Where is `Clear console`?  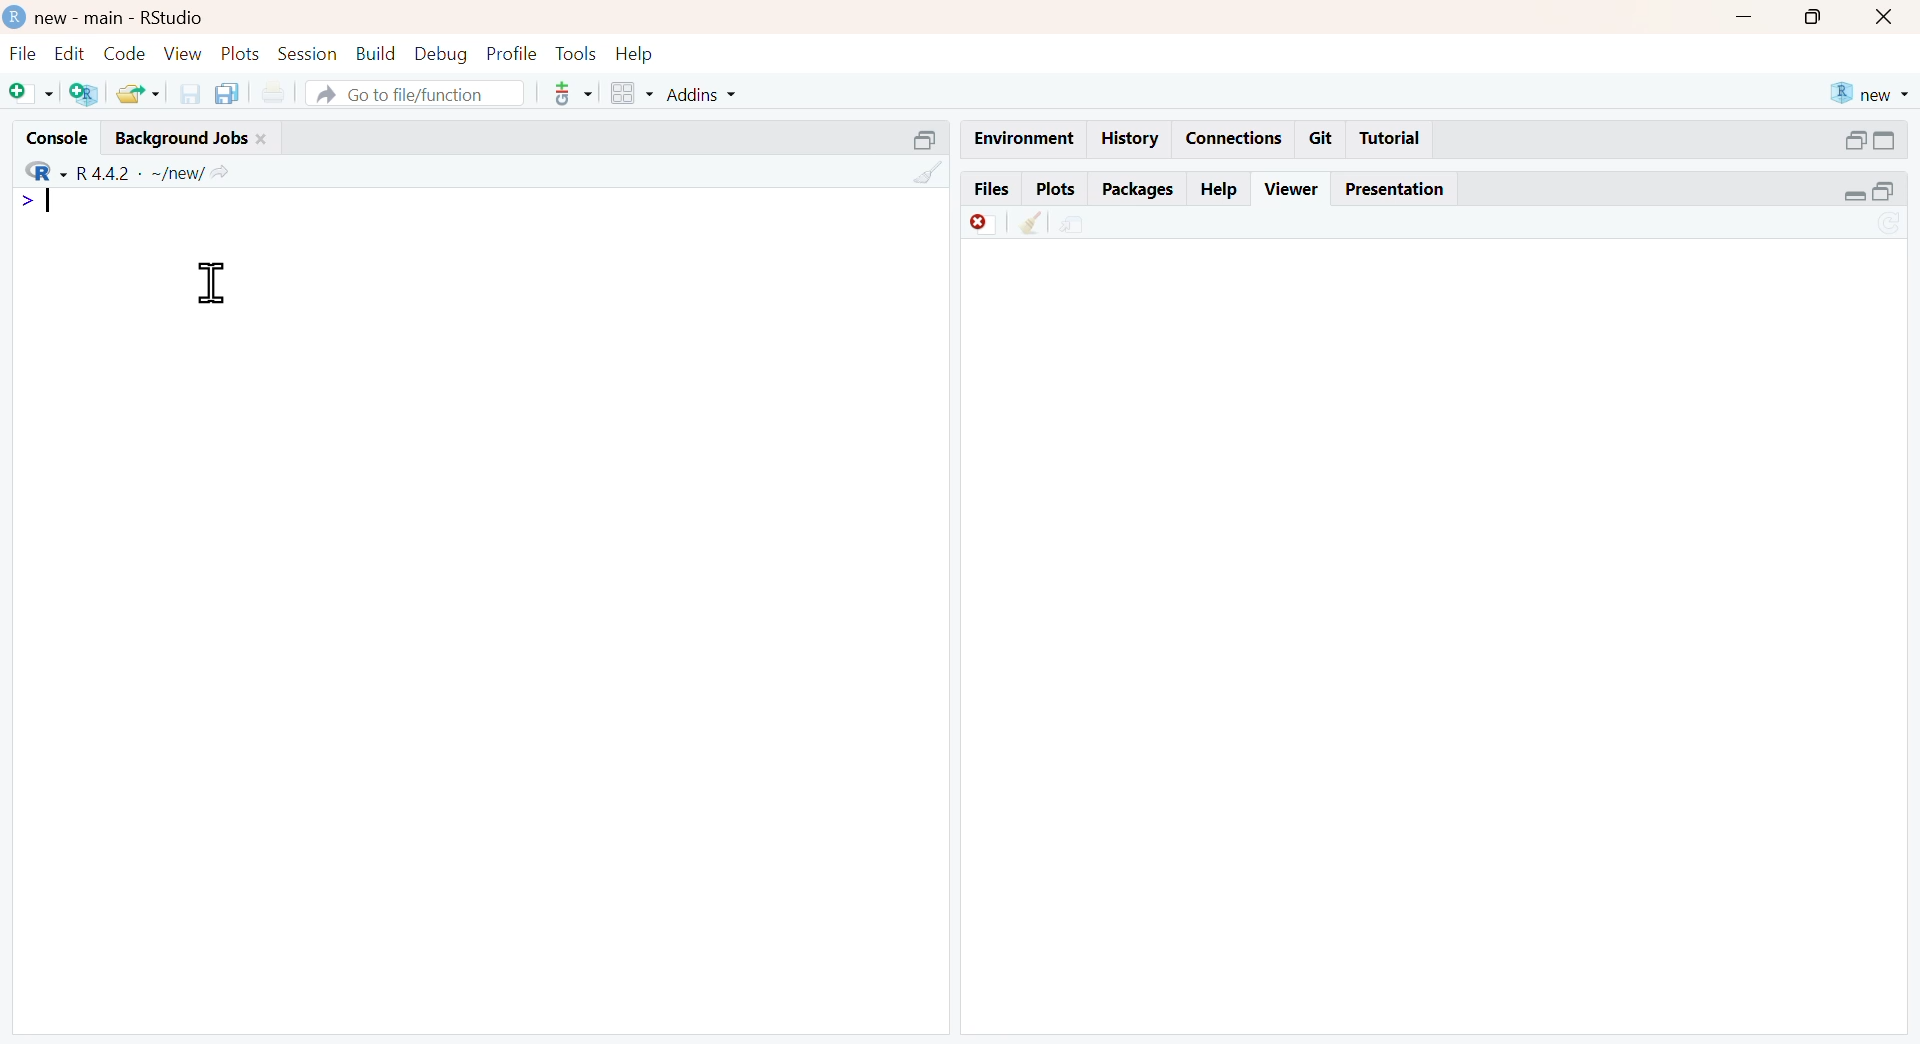 Clear console is located at coordinates (915, 175).